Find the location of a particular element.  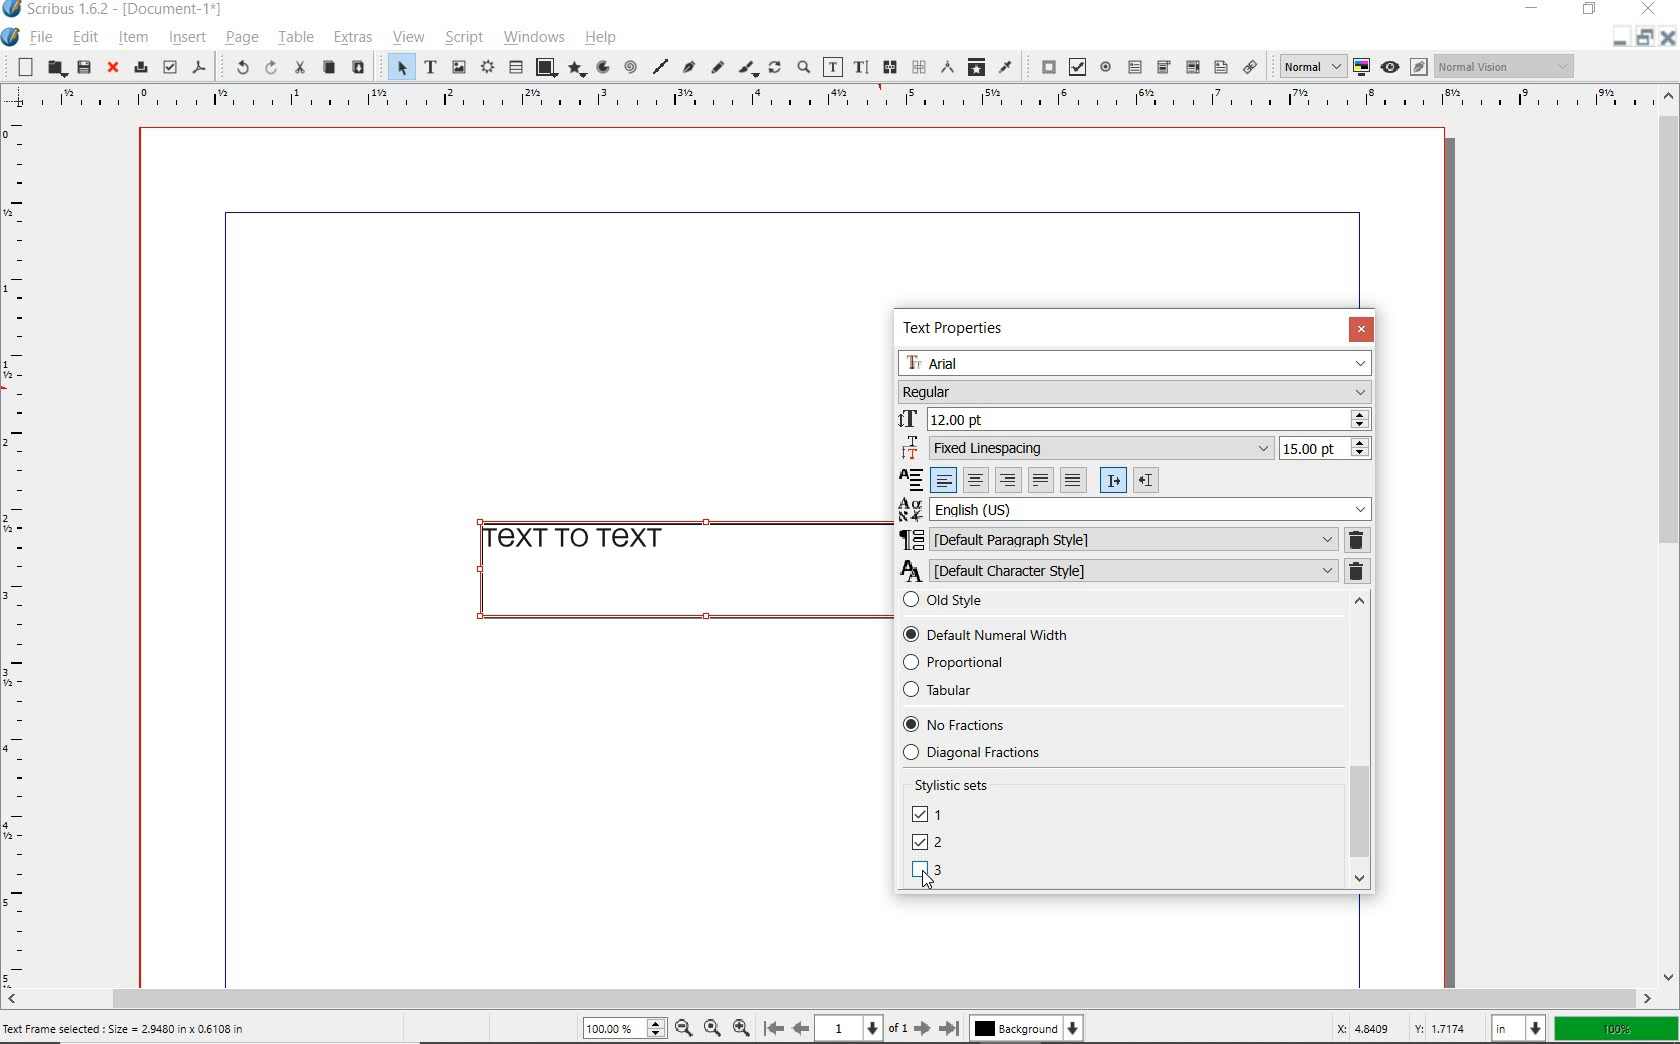

Scribus 1.6.2 - [Document-1*] is located at coordinates (119, 12).